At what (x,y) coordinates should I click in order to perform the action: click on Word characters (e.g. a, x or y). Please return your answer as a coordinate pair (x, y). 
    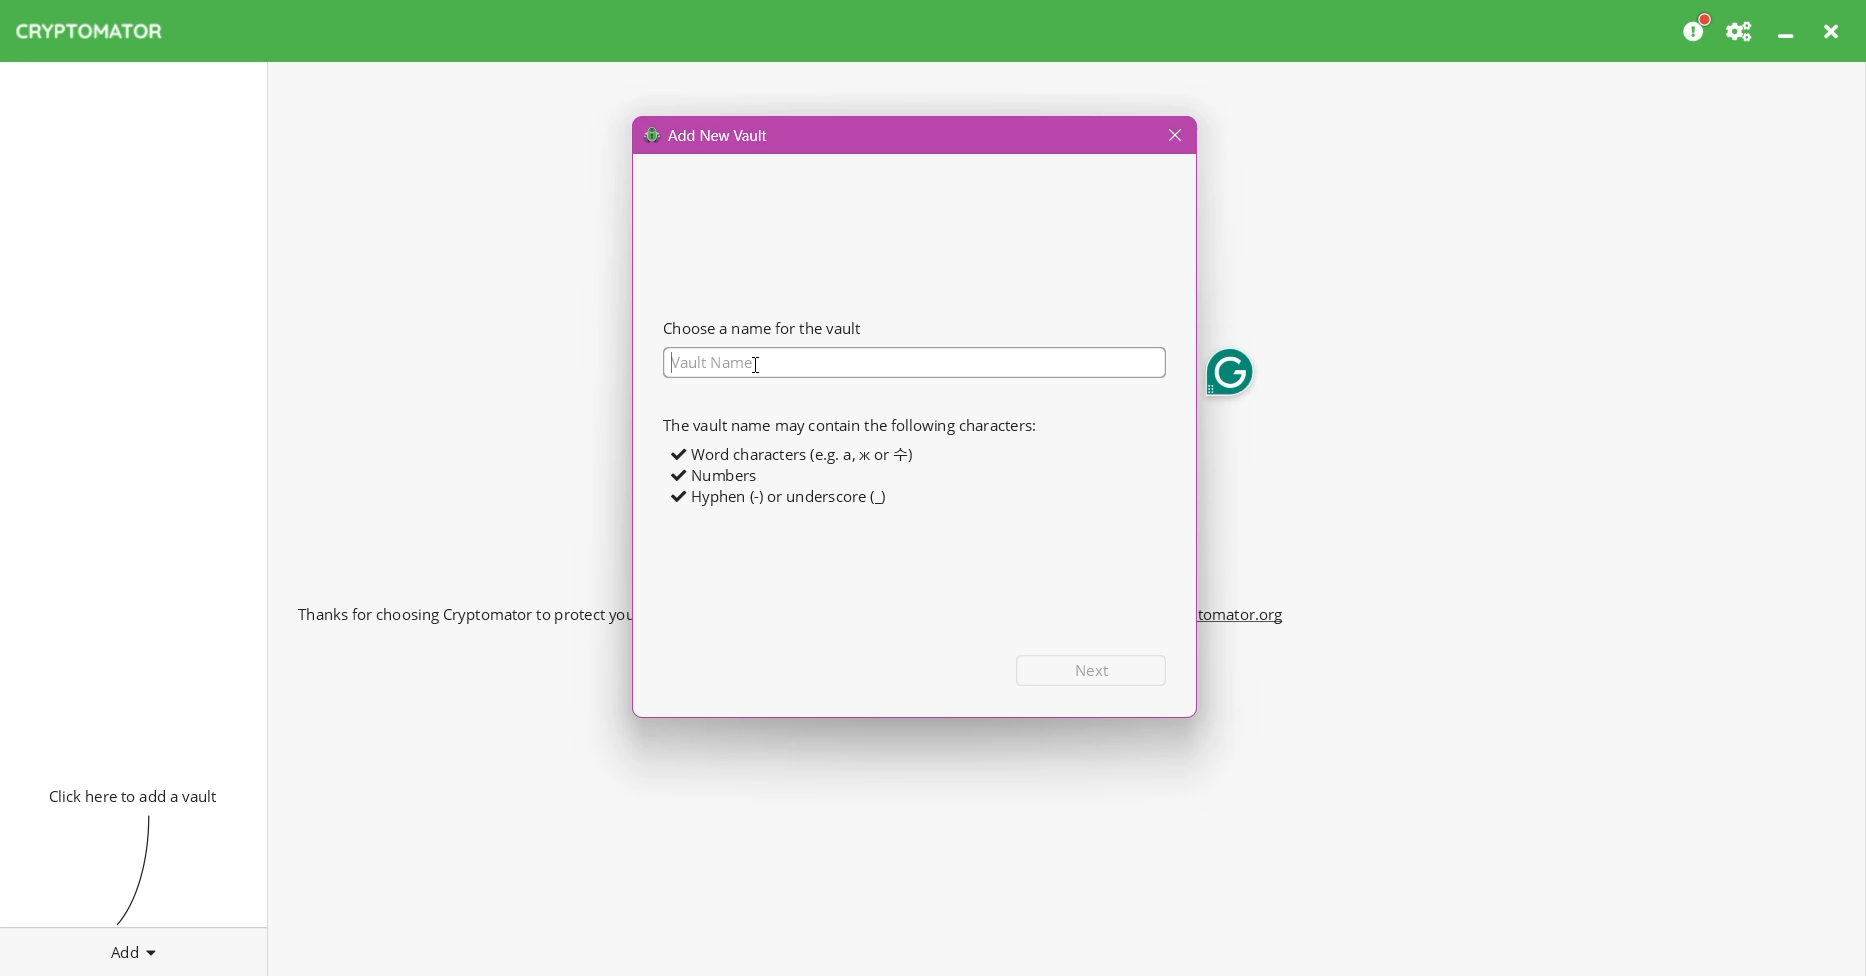
    Looking at the image, I should click on (790, 454).